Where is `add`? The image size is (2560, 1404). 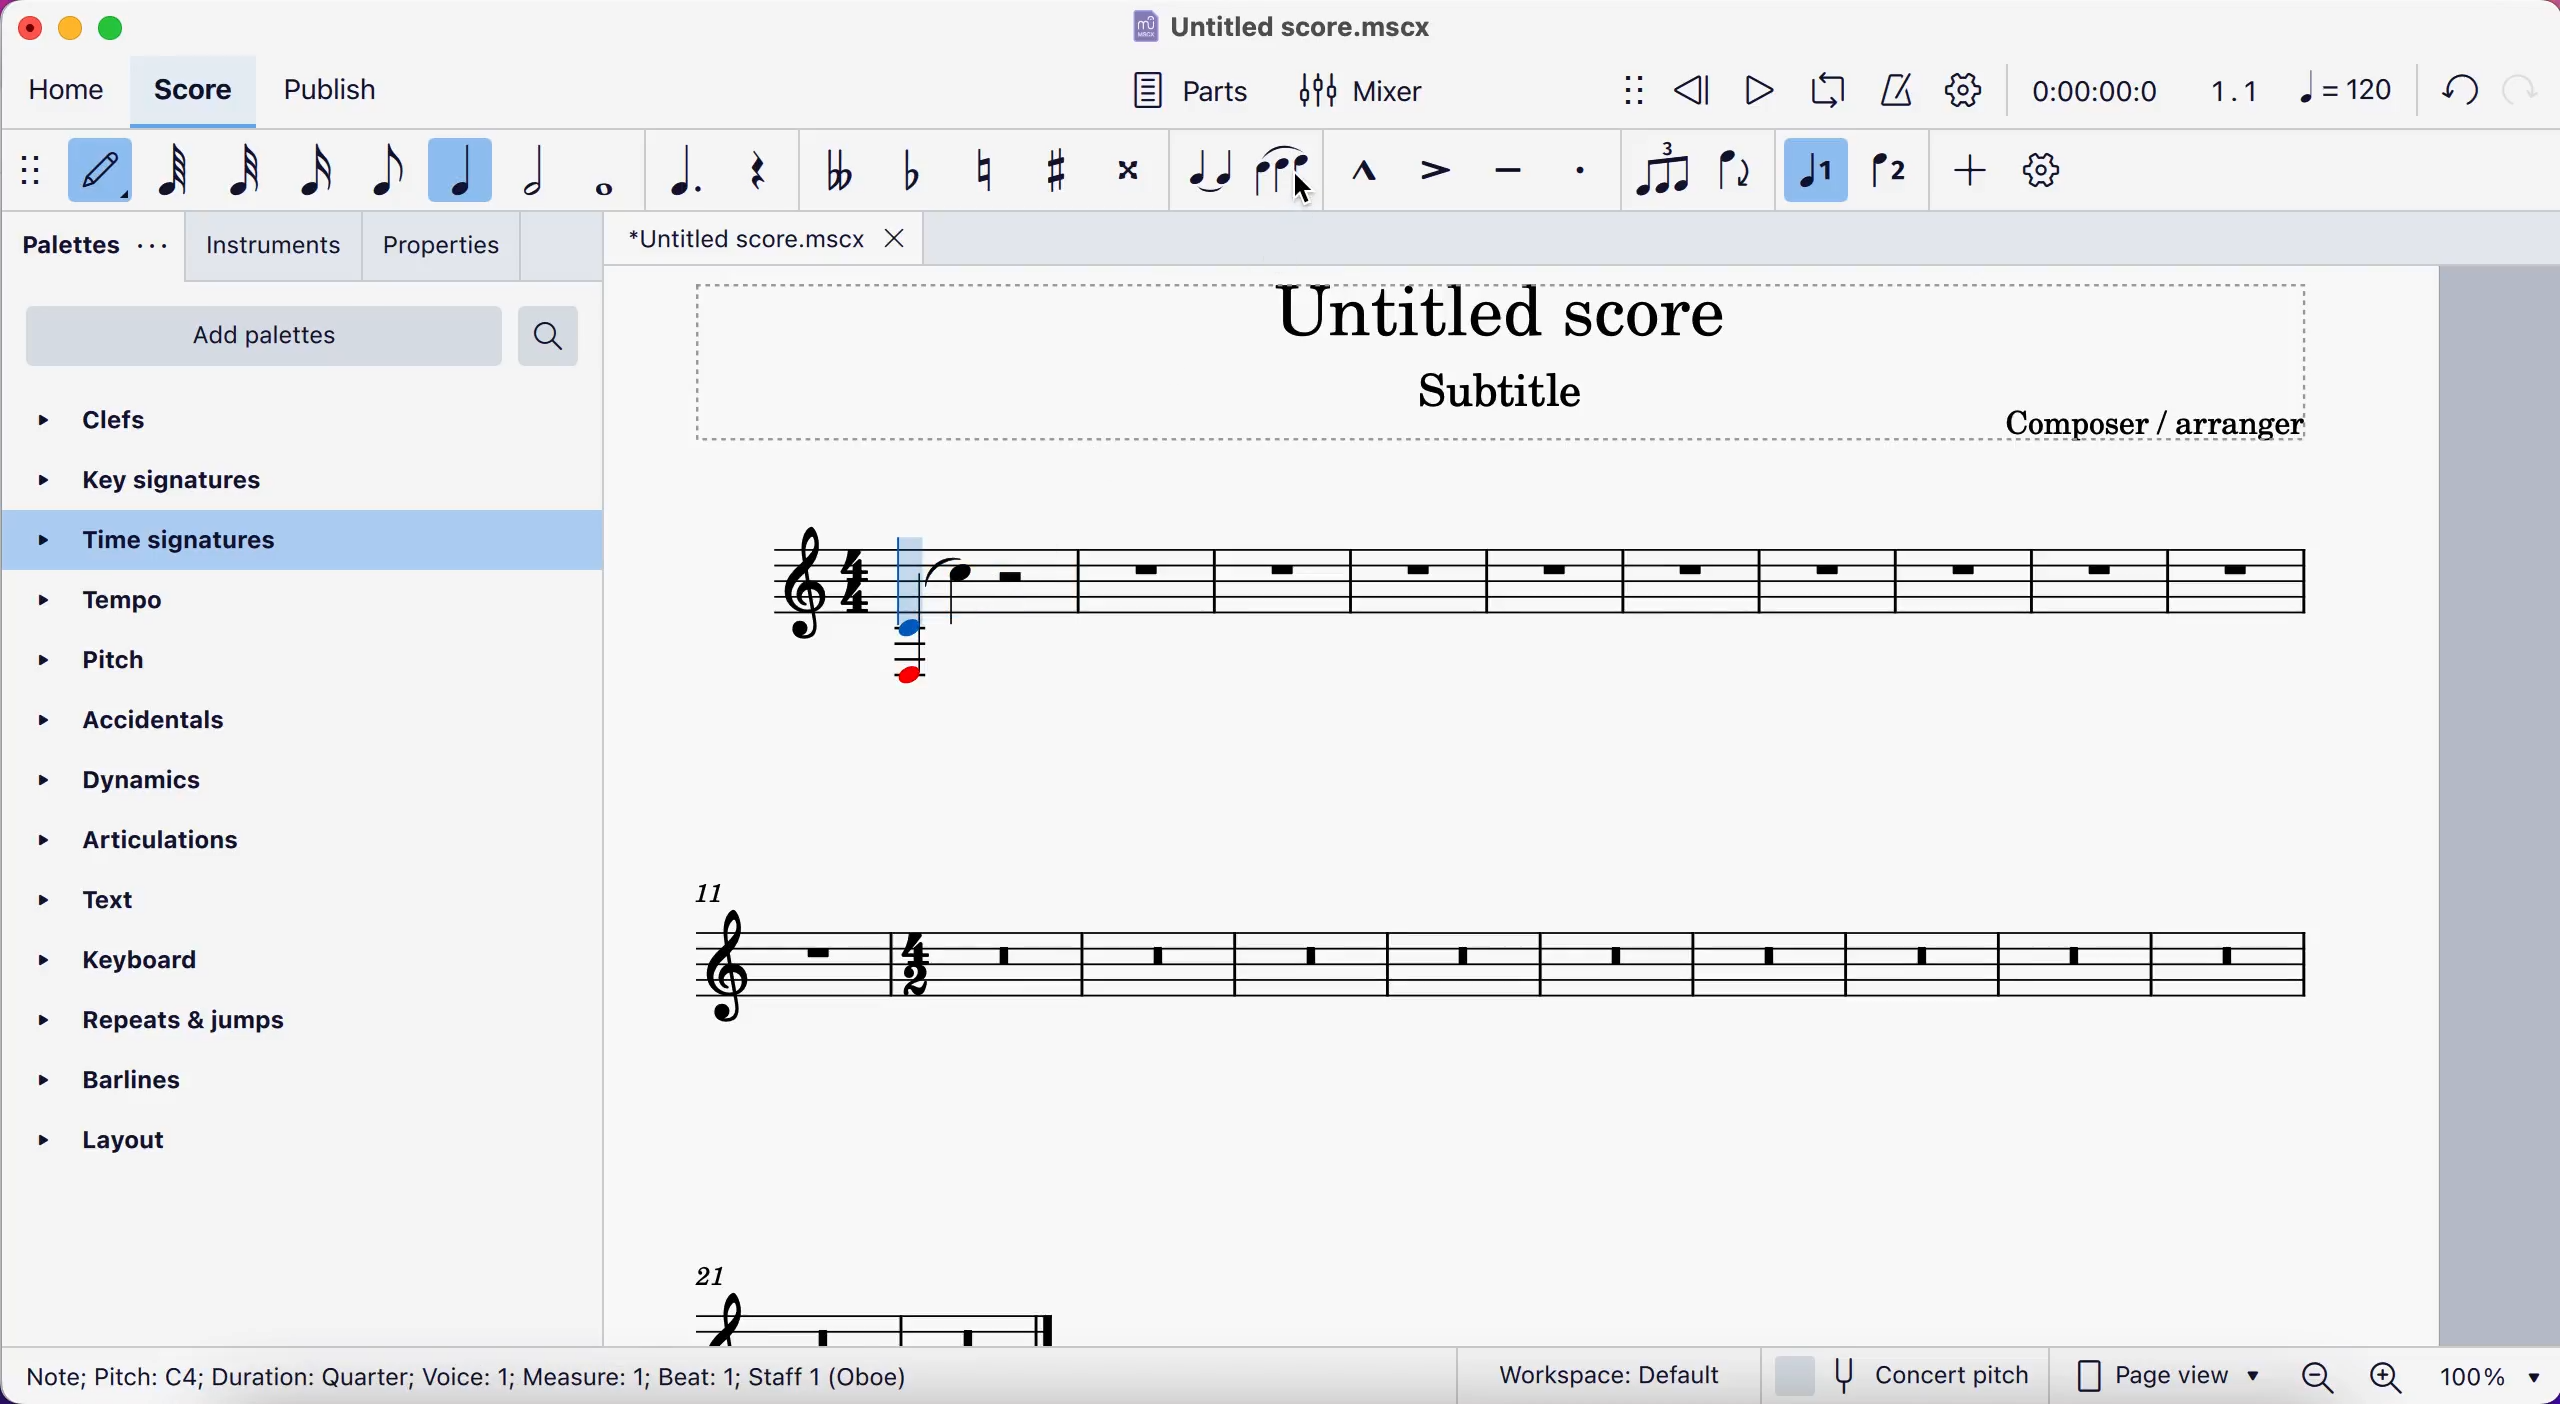 add is located at coordinates (1970, 178).